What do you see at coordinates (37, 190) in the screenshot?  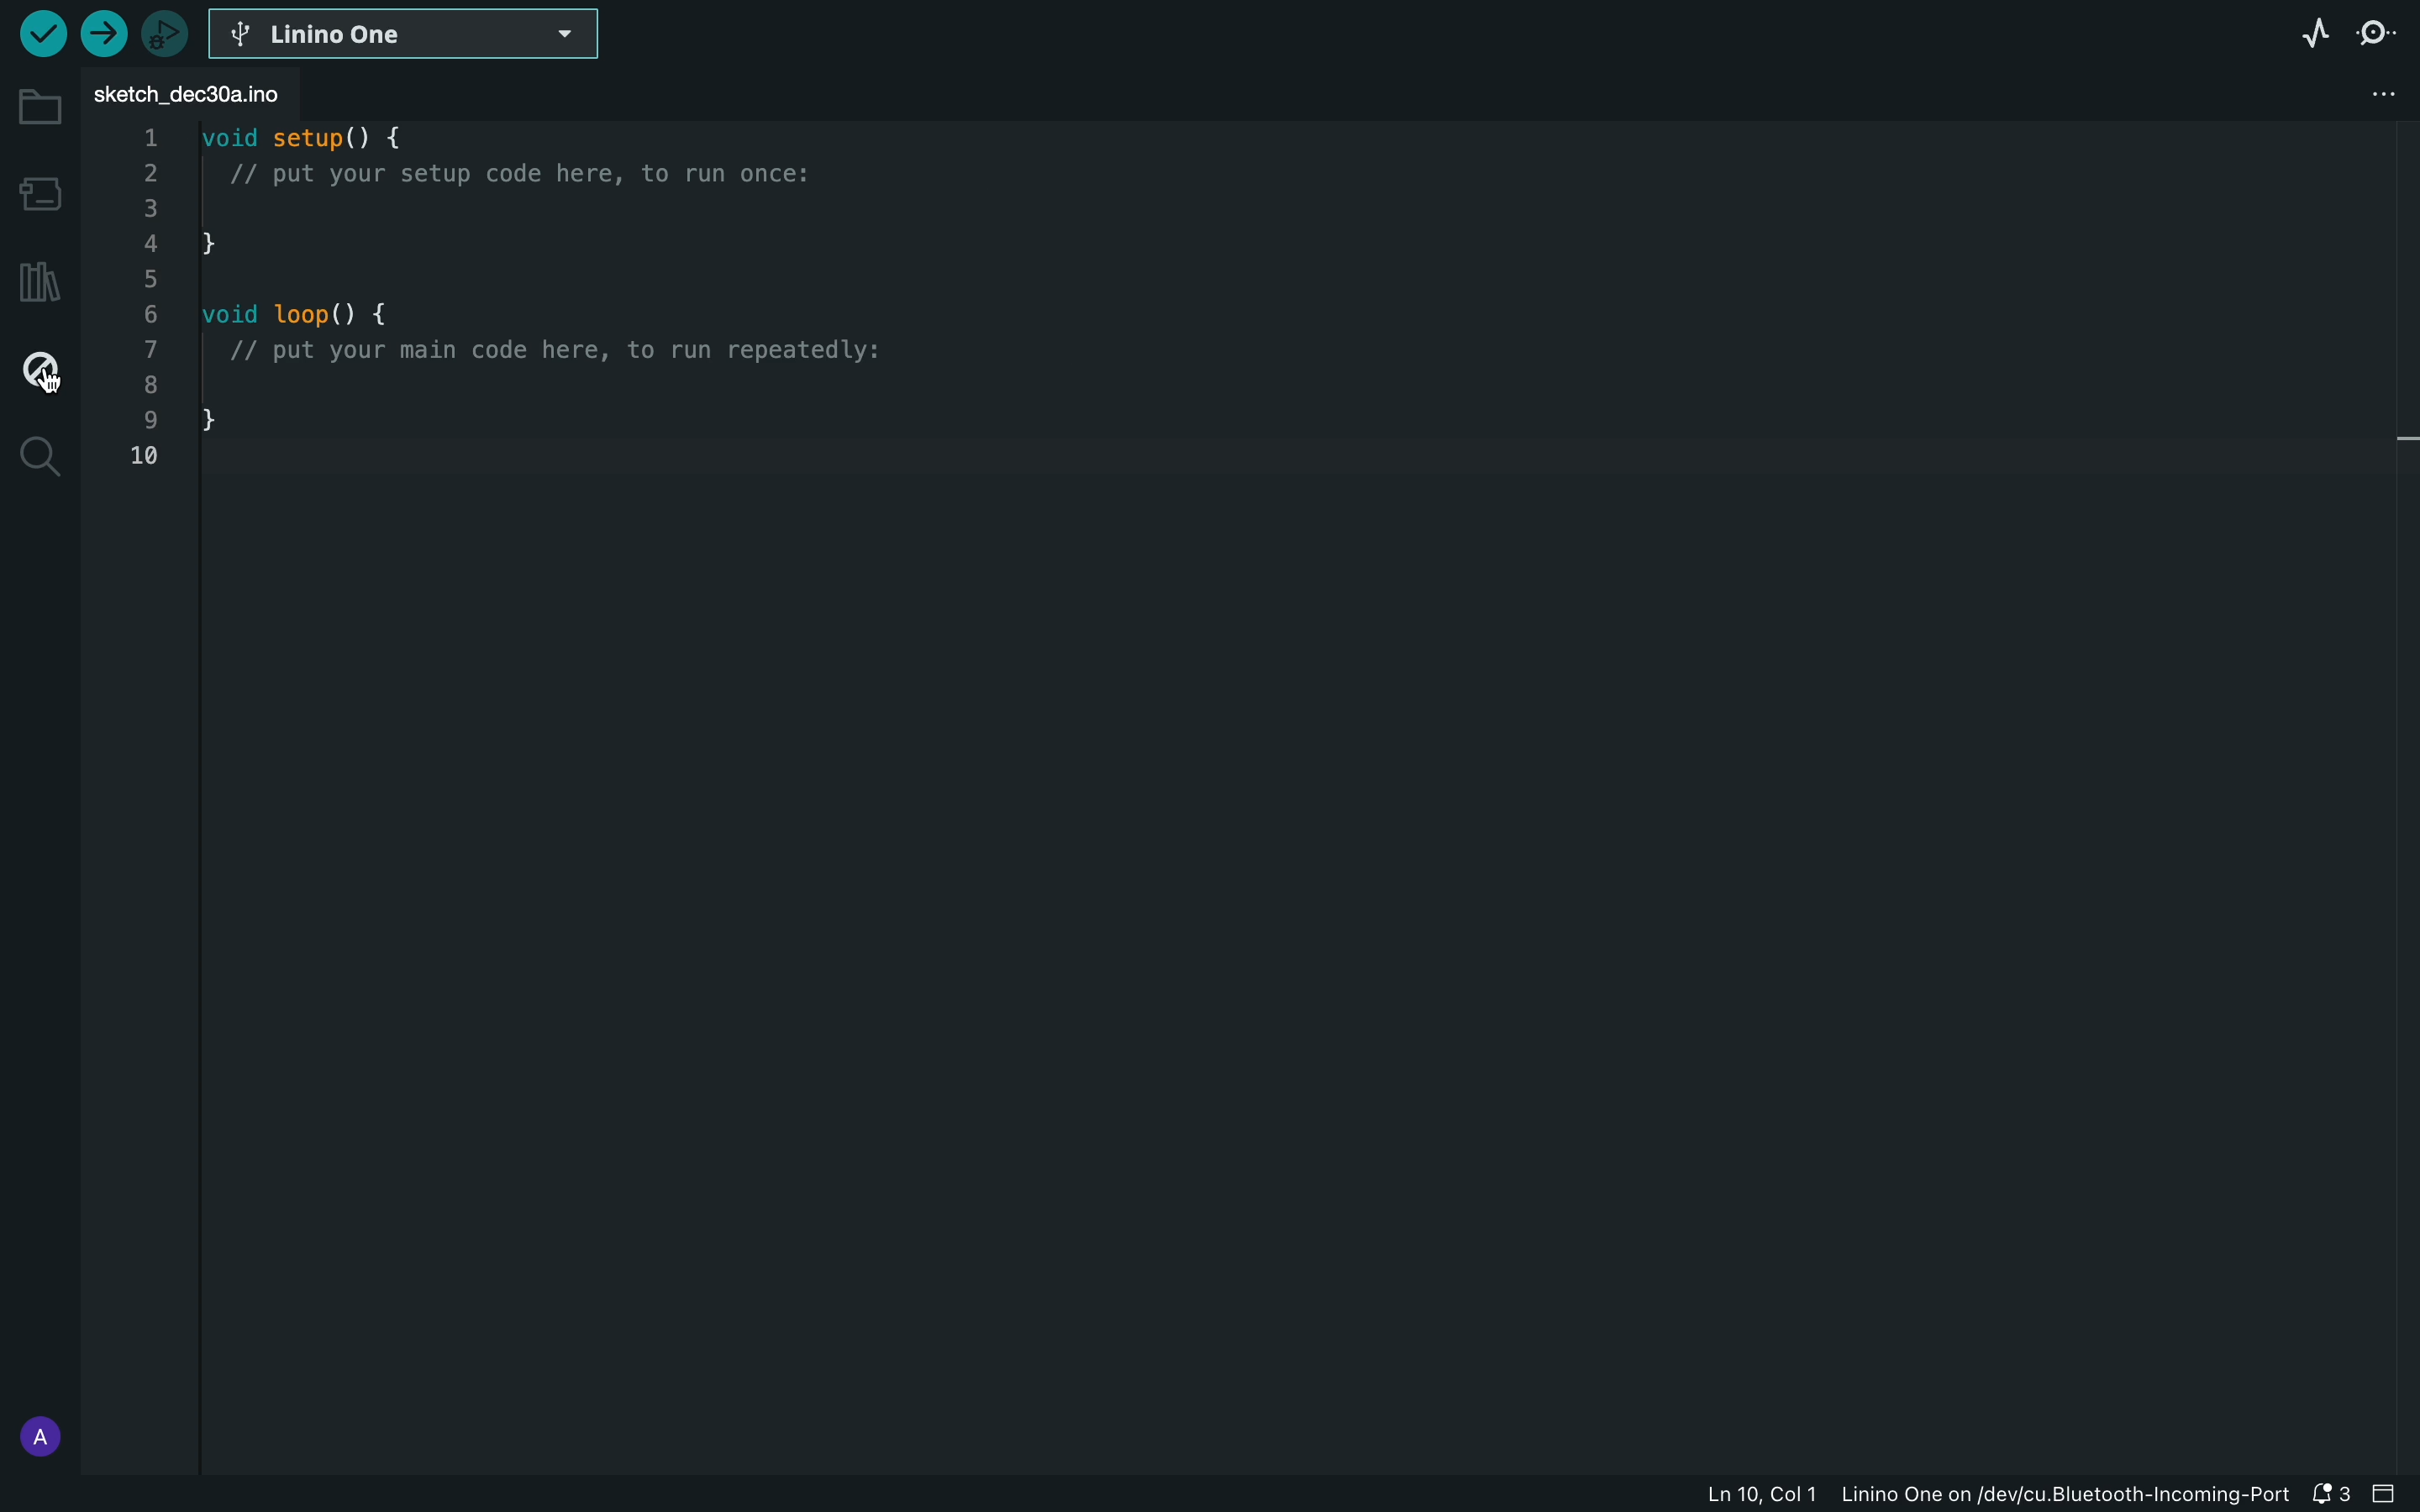 I see `board manager` at bounding box center [37, 190].